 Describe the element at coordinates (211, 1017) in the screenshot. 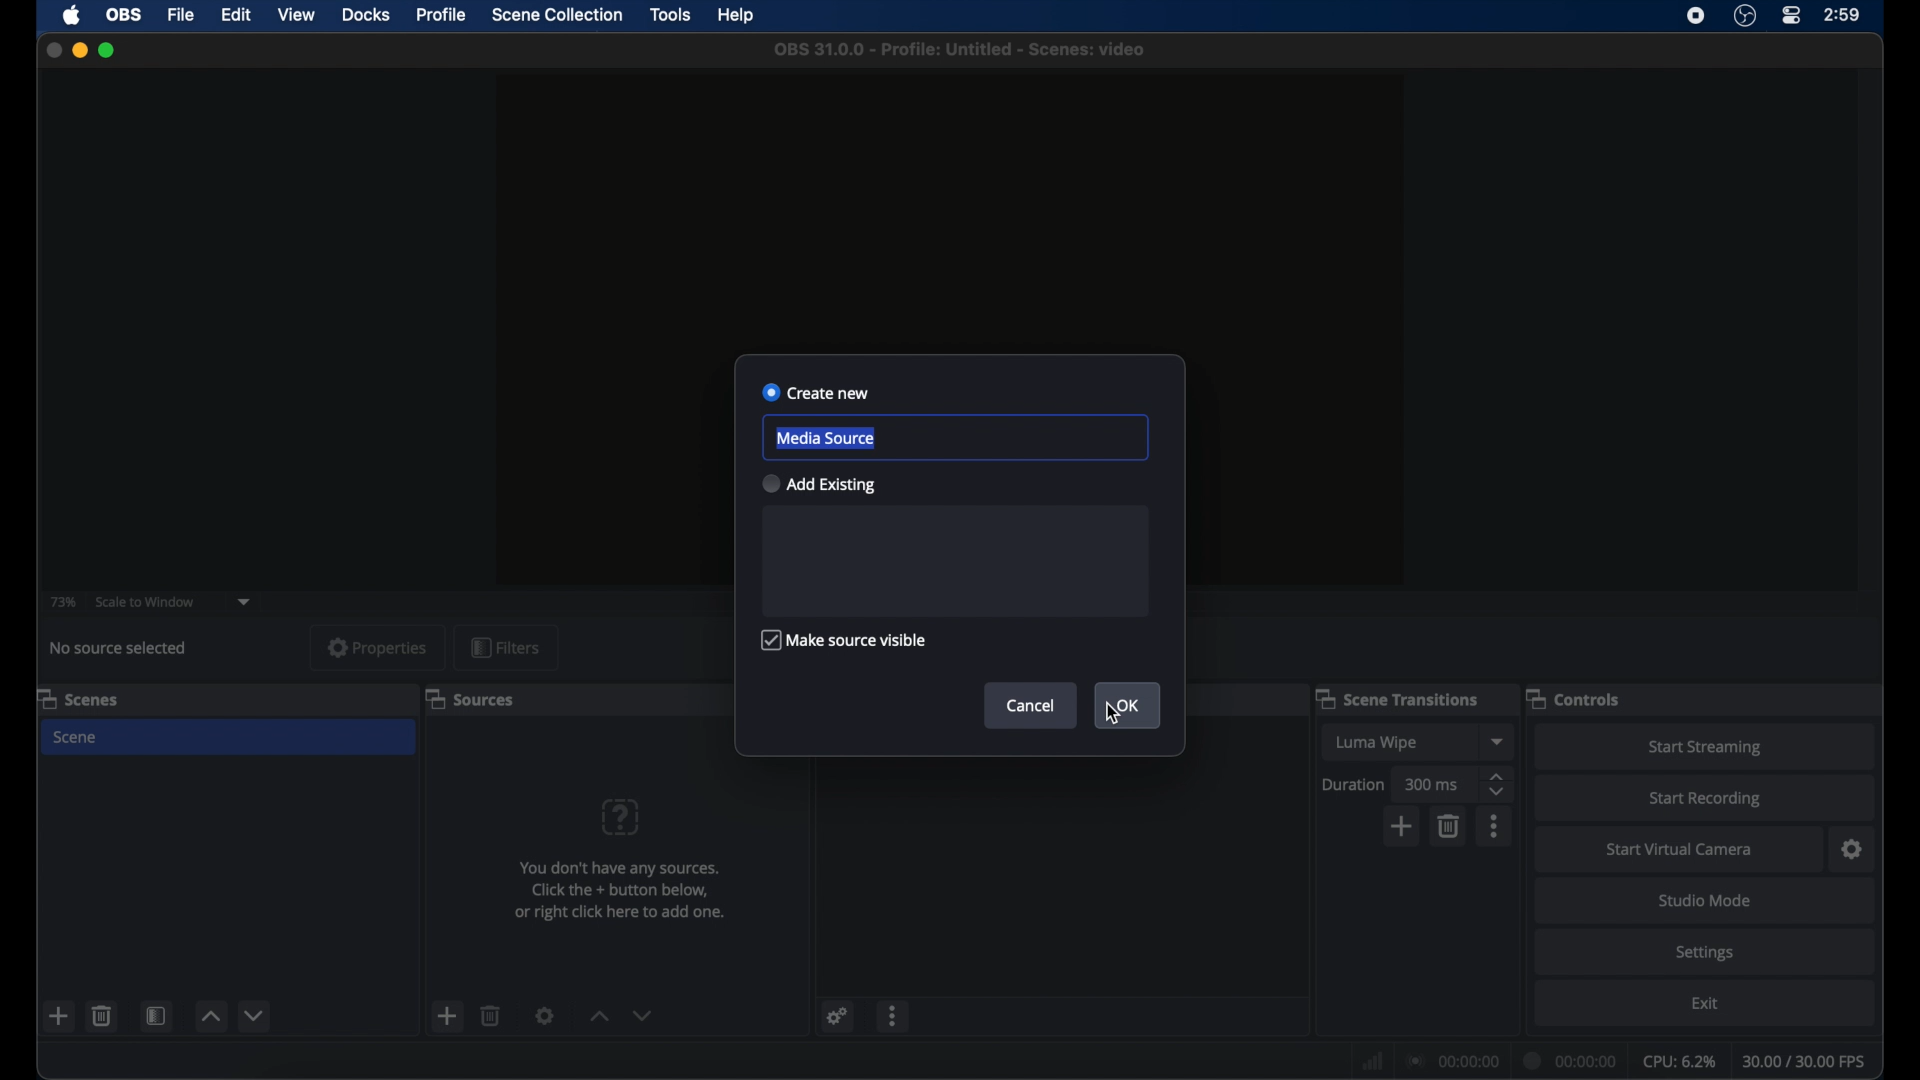

I see `increment` at that location.